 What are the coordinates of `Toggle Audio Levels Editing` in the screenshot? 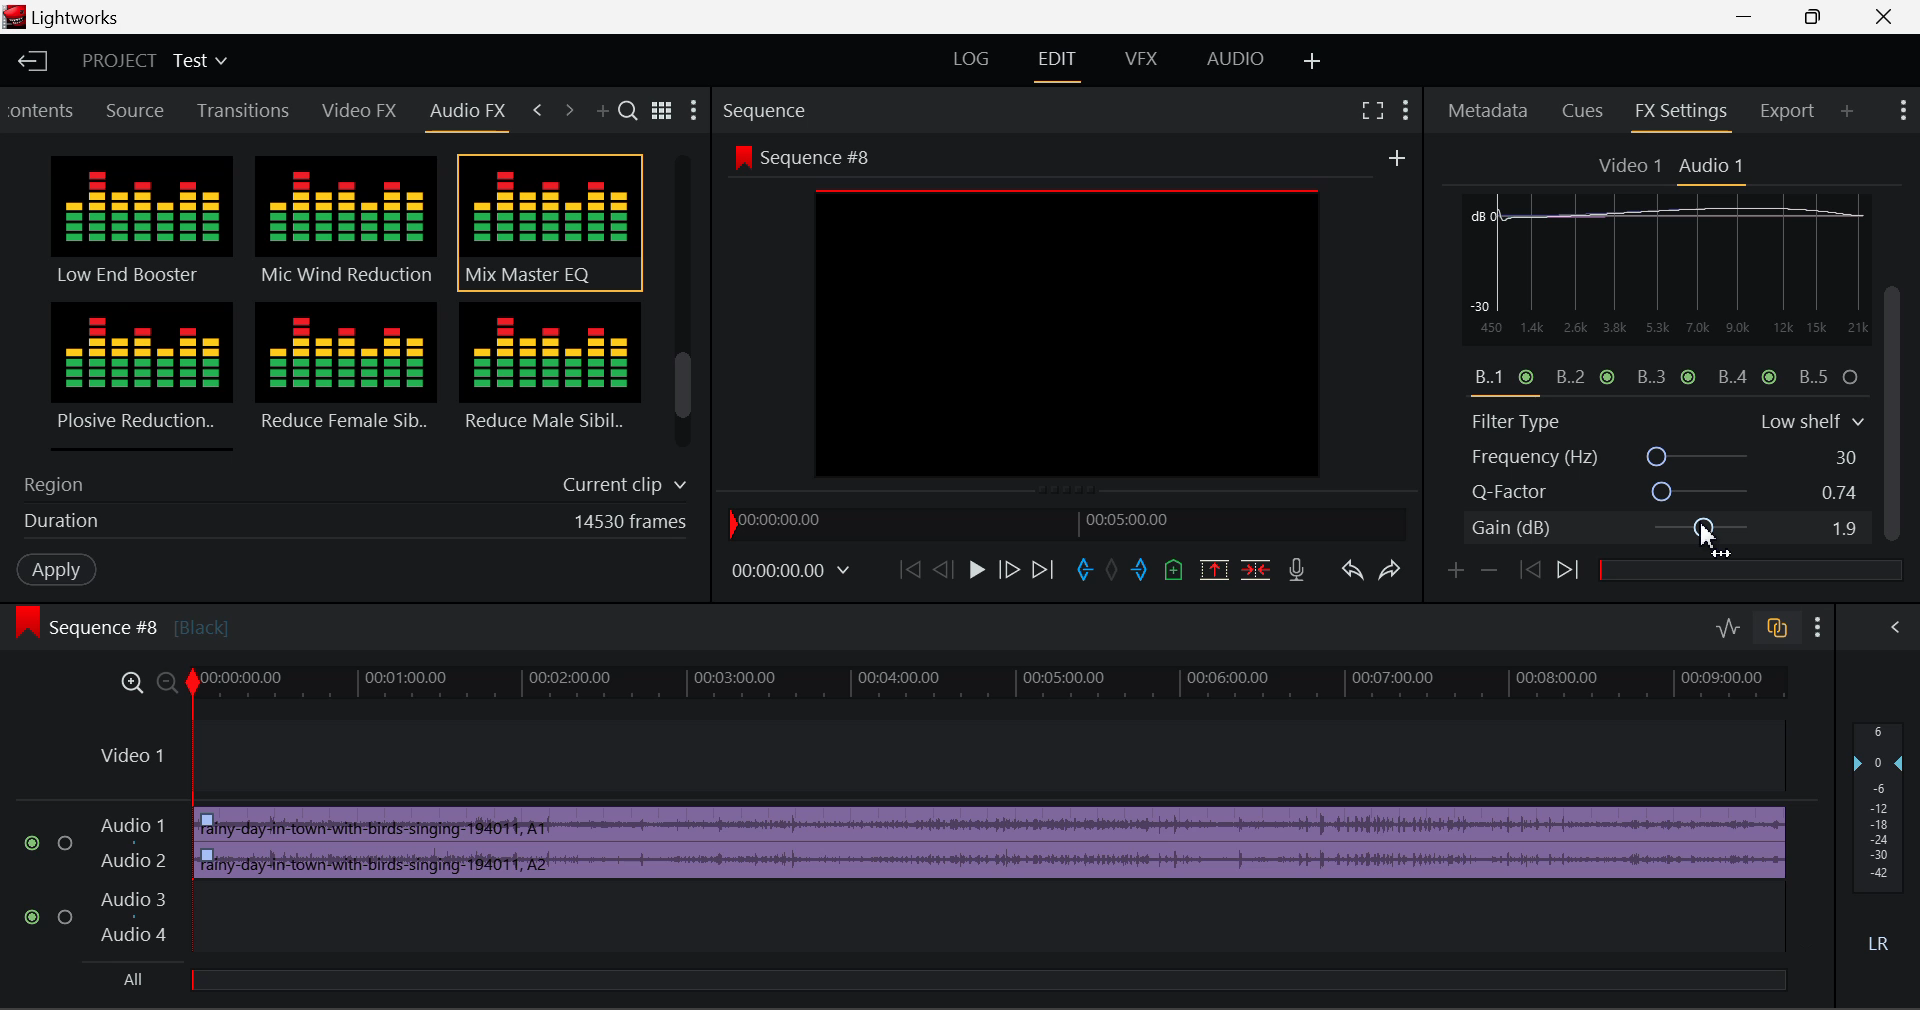 It's located at (1730, 629).